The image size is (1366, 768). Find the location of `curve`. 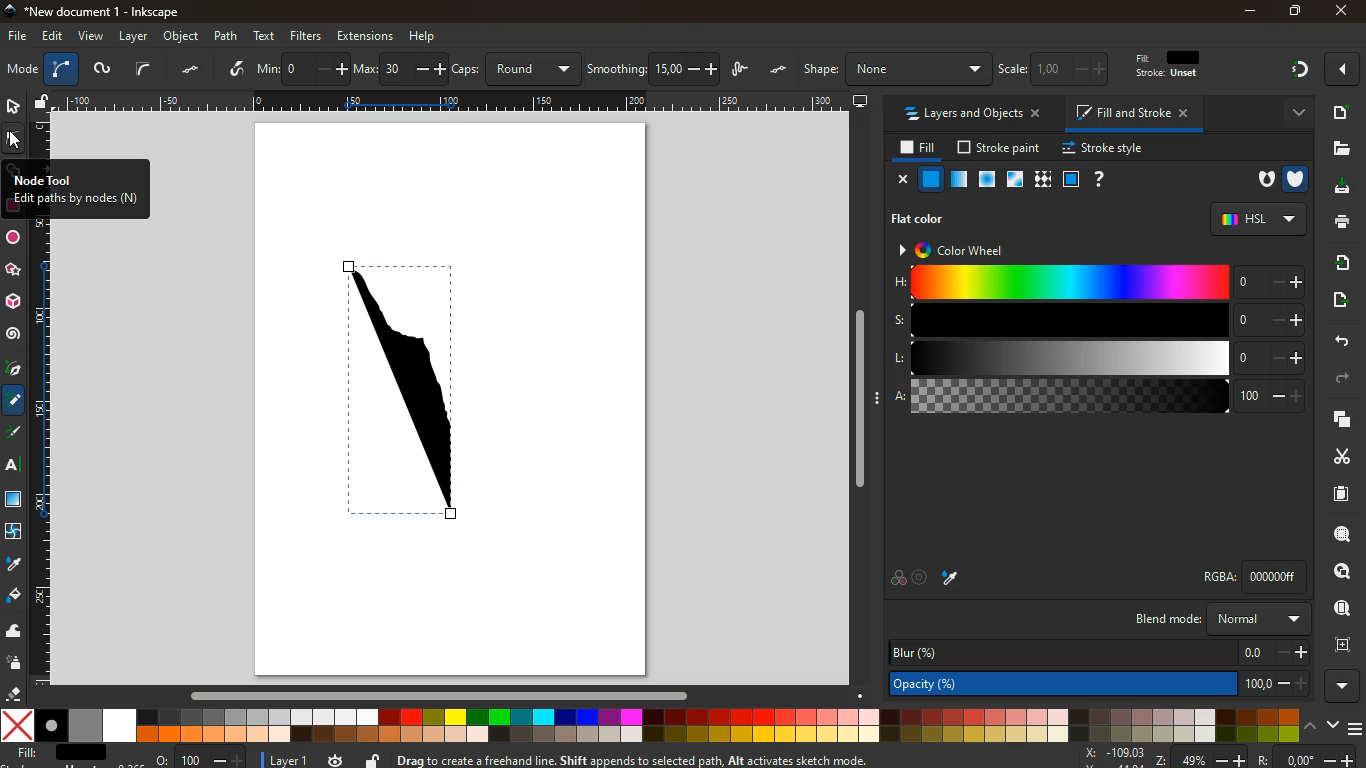

curve is located at coordinates (143, 70).